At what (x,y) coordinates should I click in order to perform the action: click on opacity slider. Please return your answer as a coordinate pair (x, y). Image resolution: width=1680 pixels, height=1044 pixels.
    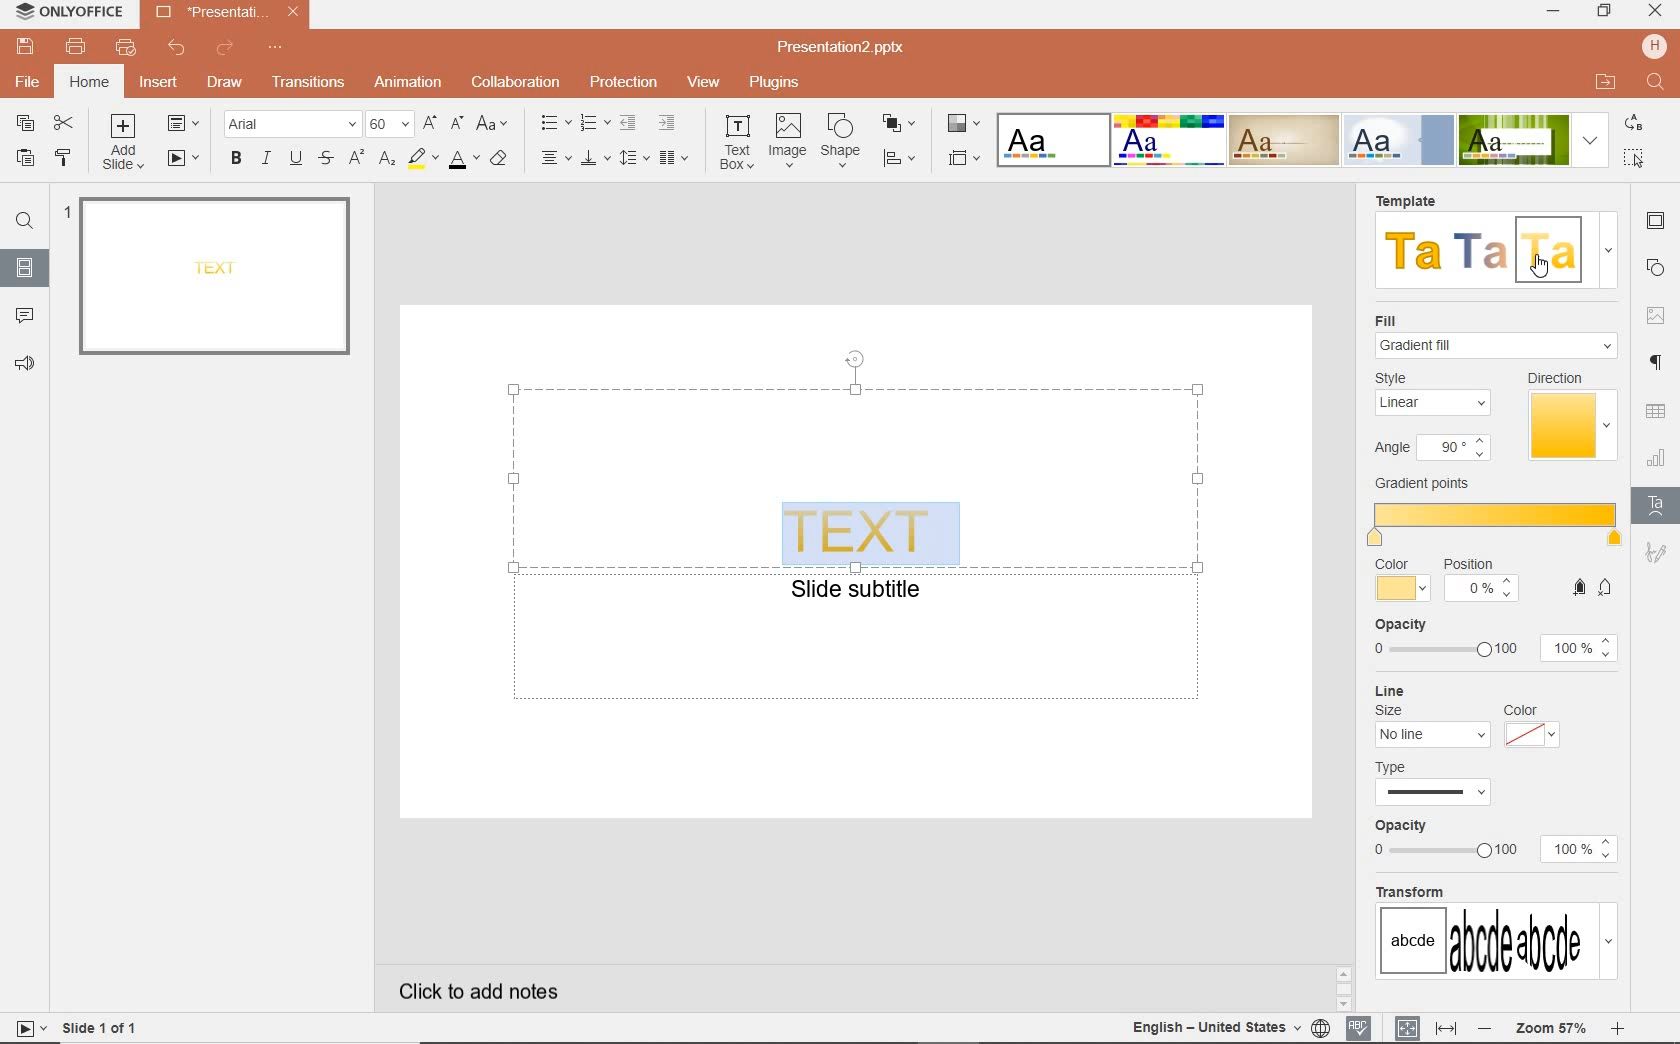
    Looking at the image, I should click on (1445, 645).